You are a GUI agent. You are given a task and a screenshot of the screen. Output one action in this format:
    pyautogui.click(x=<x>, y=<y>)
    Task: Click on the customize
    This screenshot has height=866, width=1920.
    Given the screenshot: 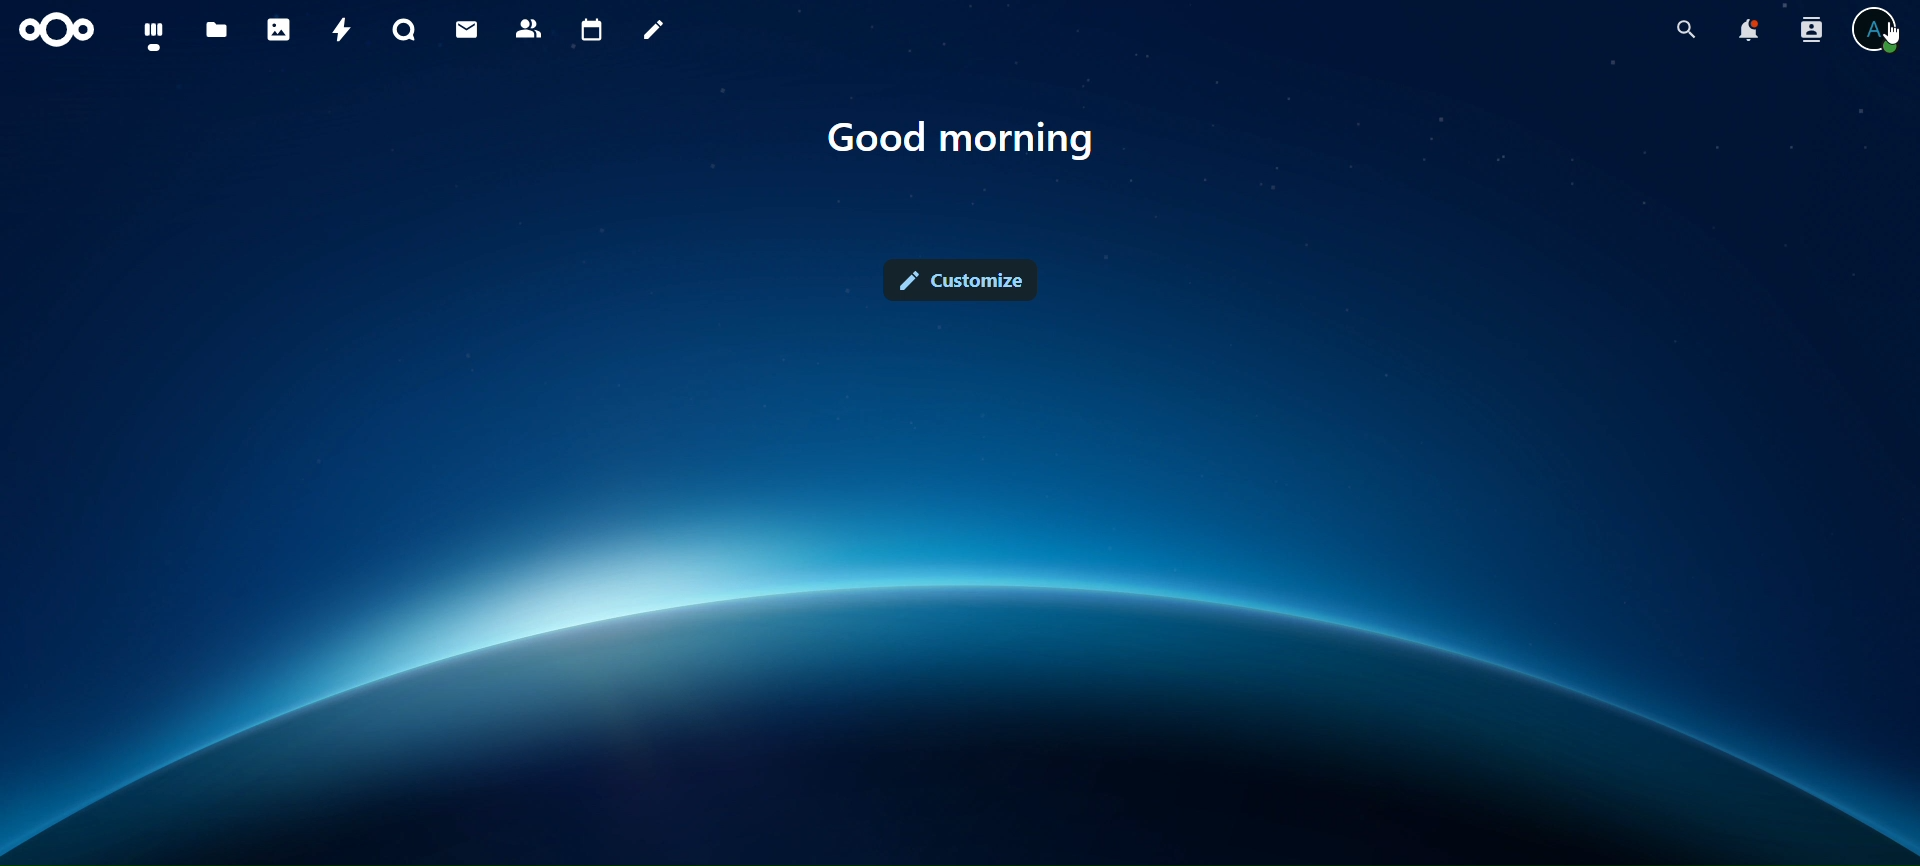 What is the action you would take?
    pyautogui.click(x=964, y=283)
    